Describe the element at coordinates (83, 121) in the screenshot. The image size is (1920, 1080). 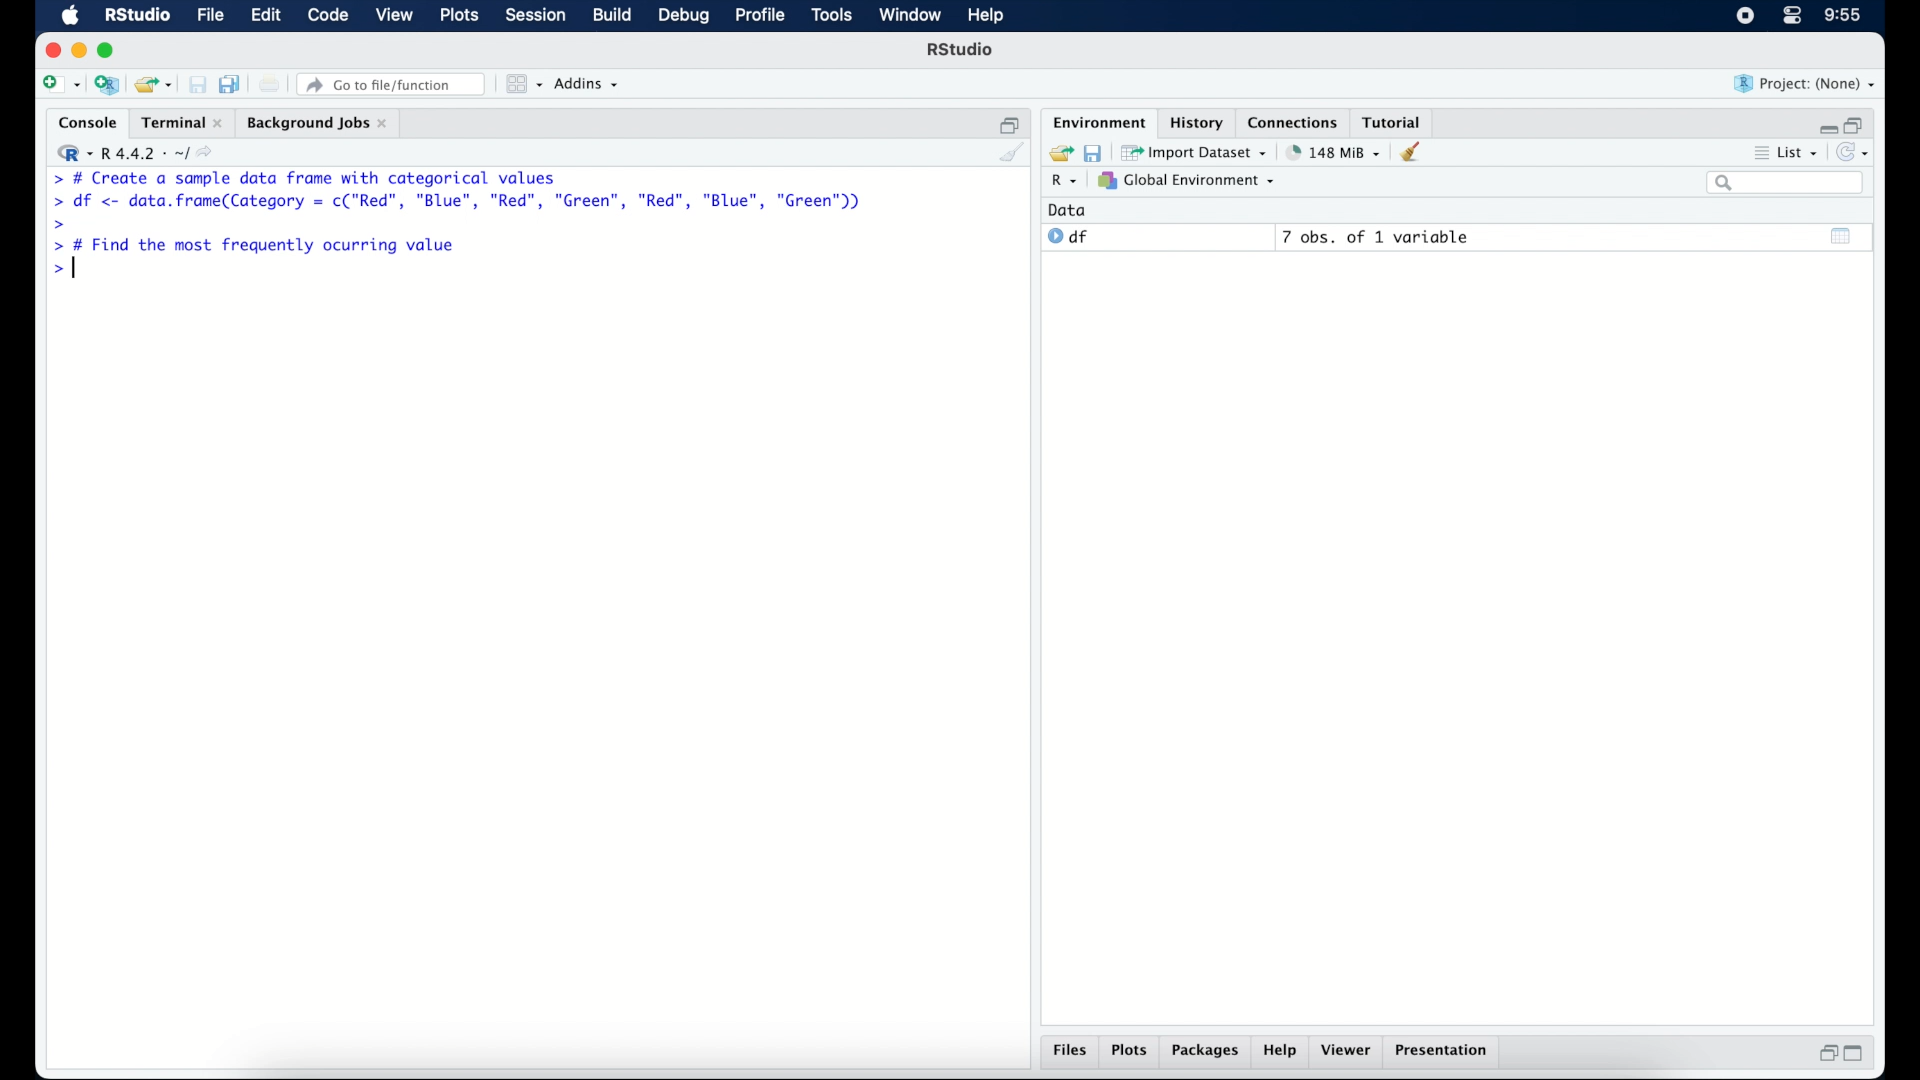
I see `console` at that location.